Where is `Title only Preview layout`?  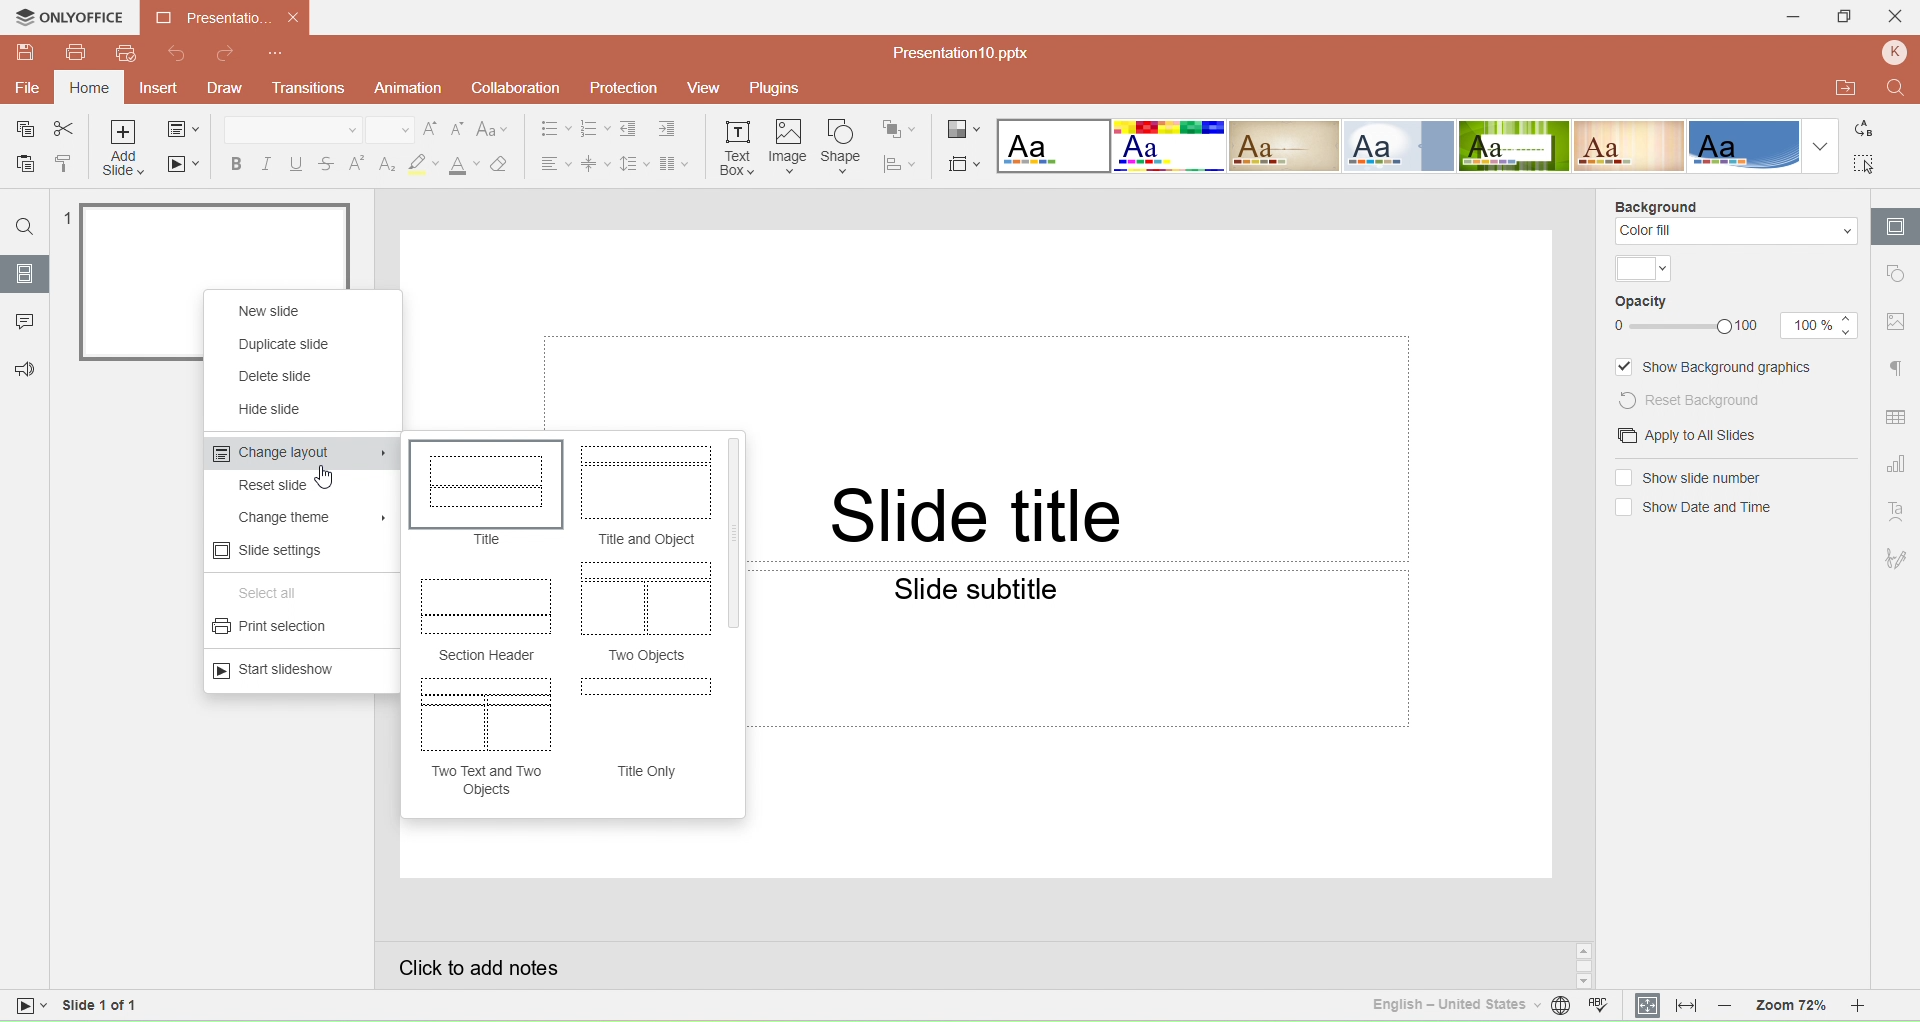
Title only Preview layout is located at coordinates (643, 709).